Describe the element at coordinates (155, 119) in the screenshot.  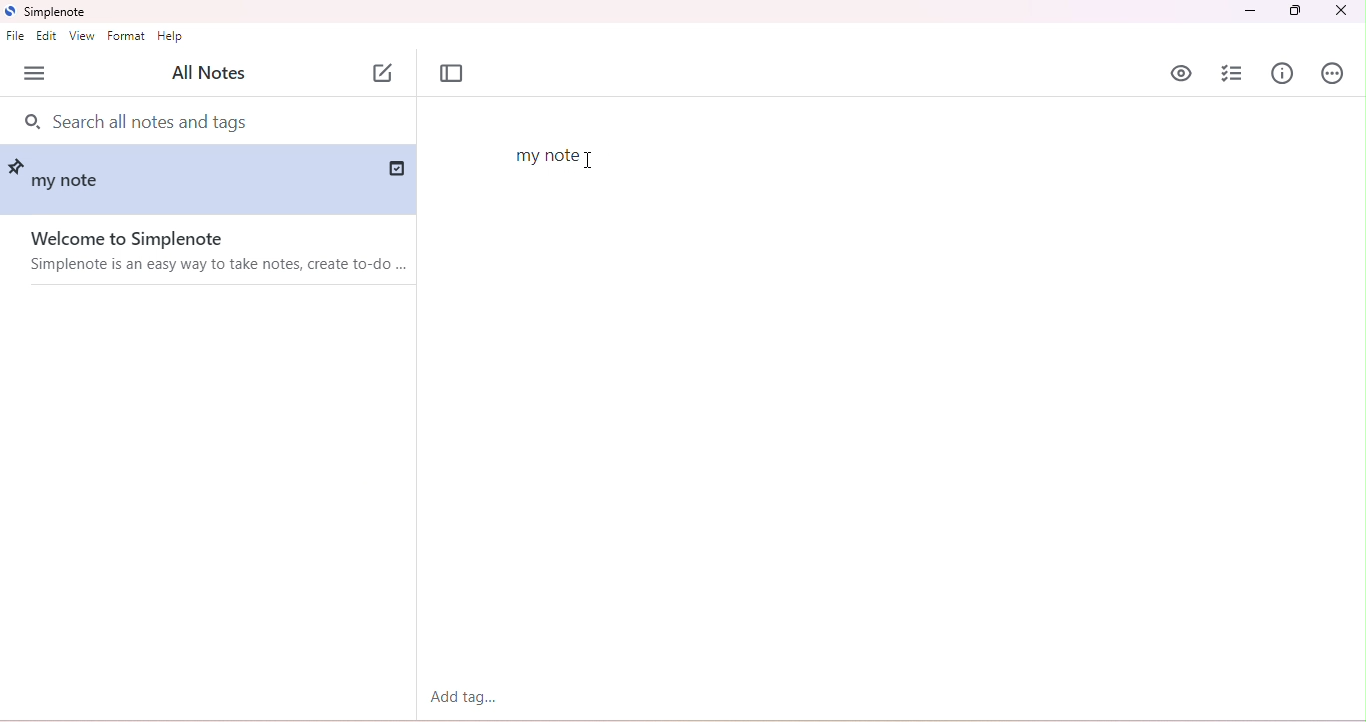
I see `Search all notes and tags` at that location.